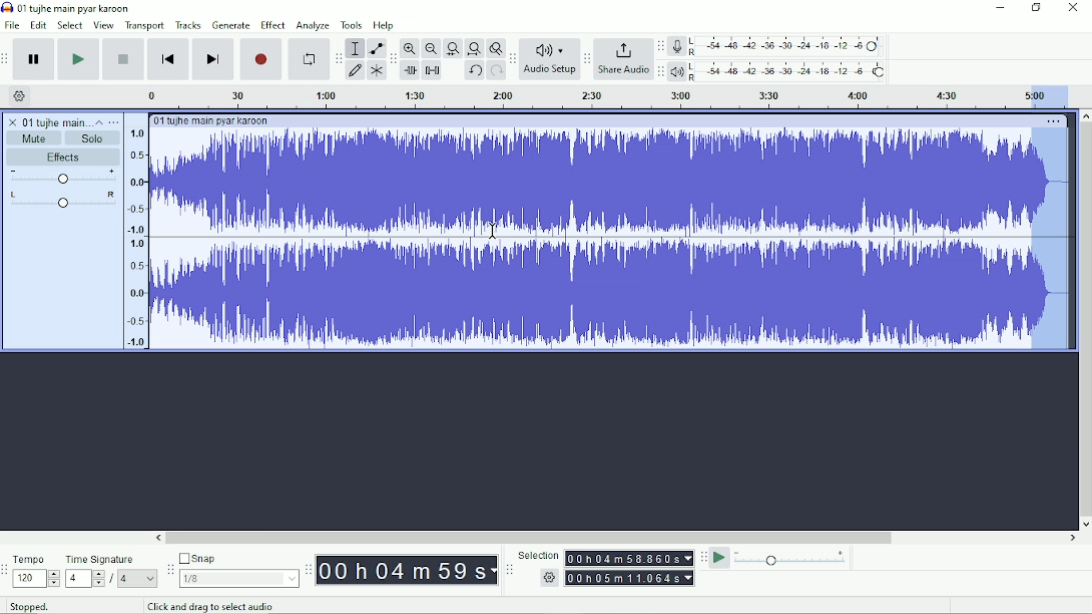 Image resolution: width=1092 pixels, height=614 pixels. What do you see at coordinates (549, 577) in the screenshot?
I see `settings` at bounding box center [549, 577].